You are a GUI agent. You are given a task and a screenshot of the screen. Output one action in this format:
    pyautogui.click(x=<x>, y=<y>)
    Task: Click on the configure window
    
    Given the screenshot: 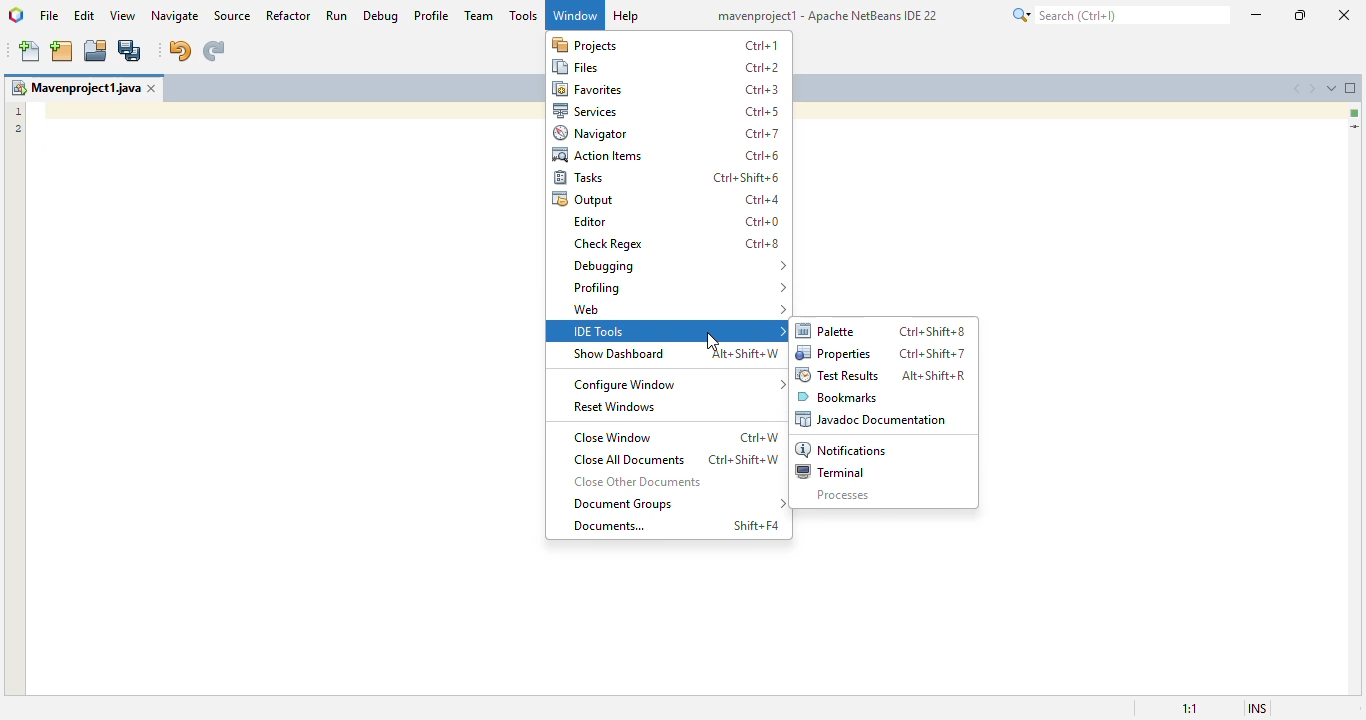 What is the action you would take?
    pyautogui.click(x=679, y=385)
    